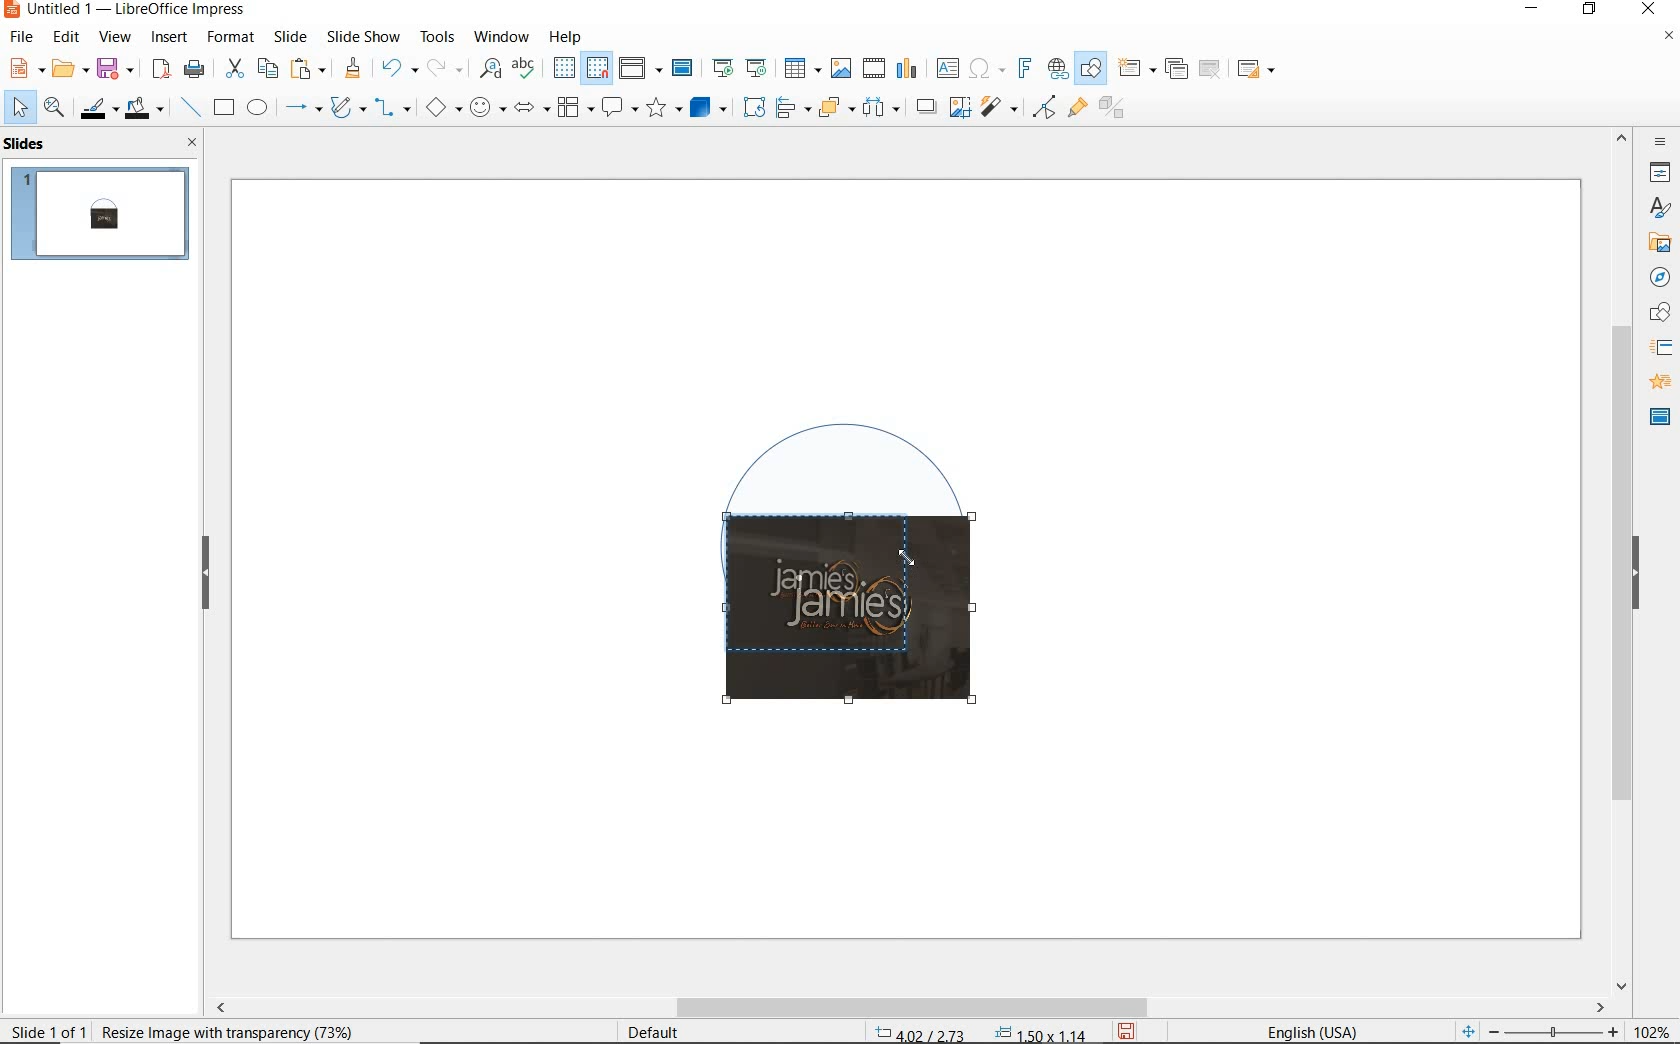  I want to click on help, so click(568, 34).